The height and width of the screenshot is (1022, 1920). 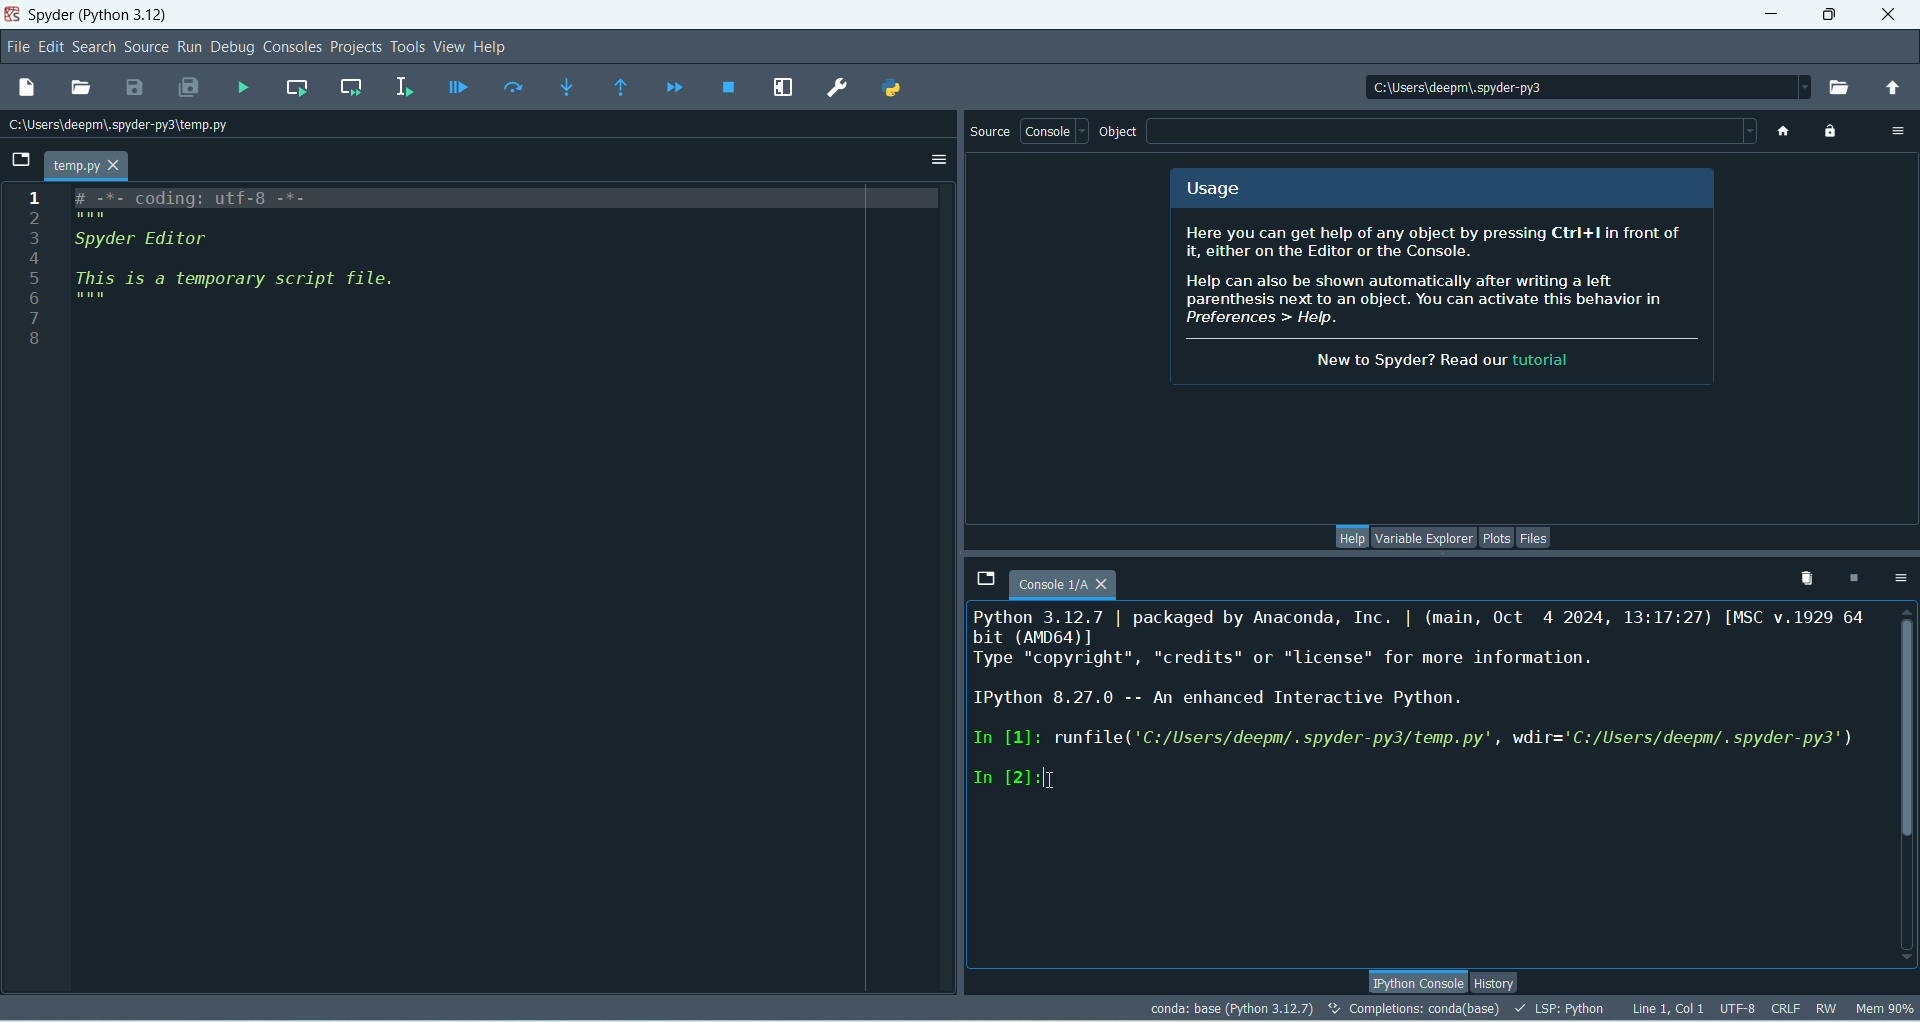 I want to click on RW, so click(x=1828, y=1009).